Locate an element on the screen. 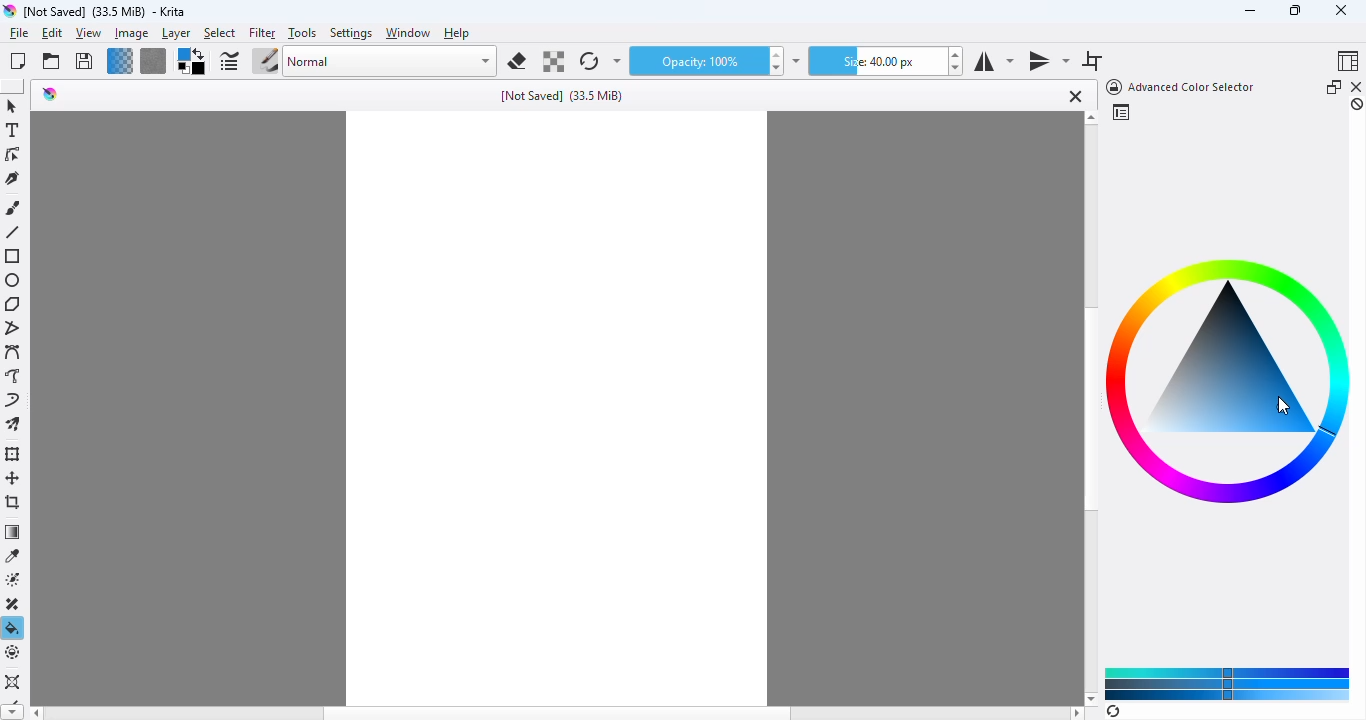 This screenshot has width=1366, height=720. scroll up is located at coordinates (1091, 118).